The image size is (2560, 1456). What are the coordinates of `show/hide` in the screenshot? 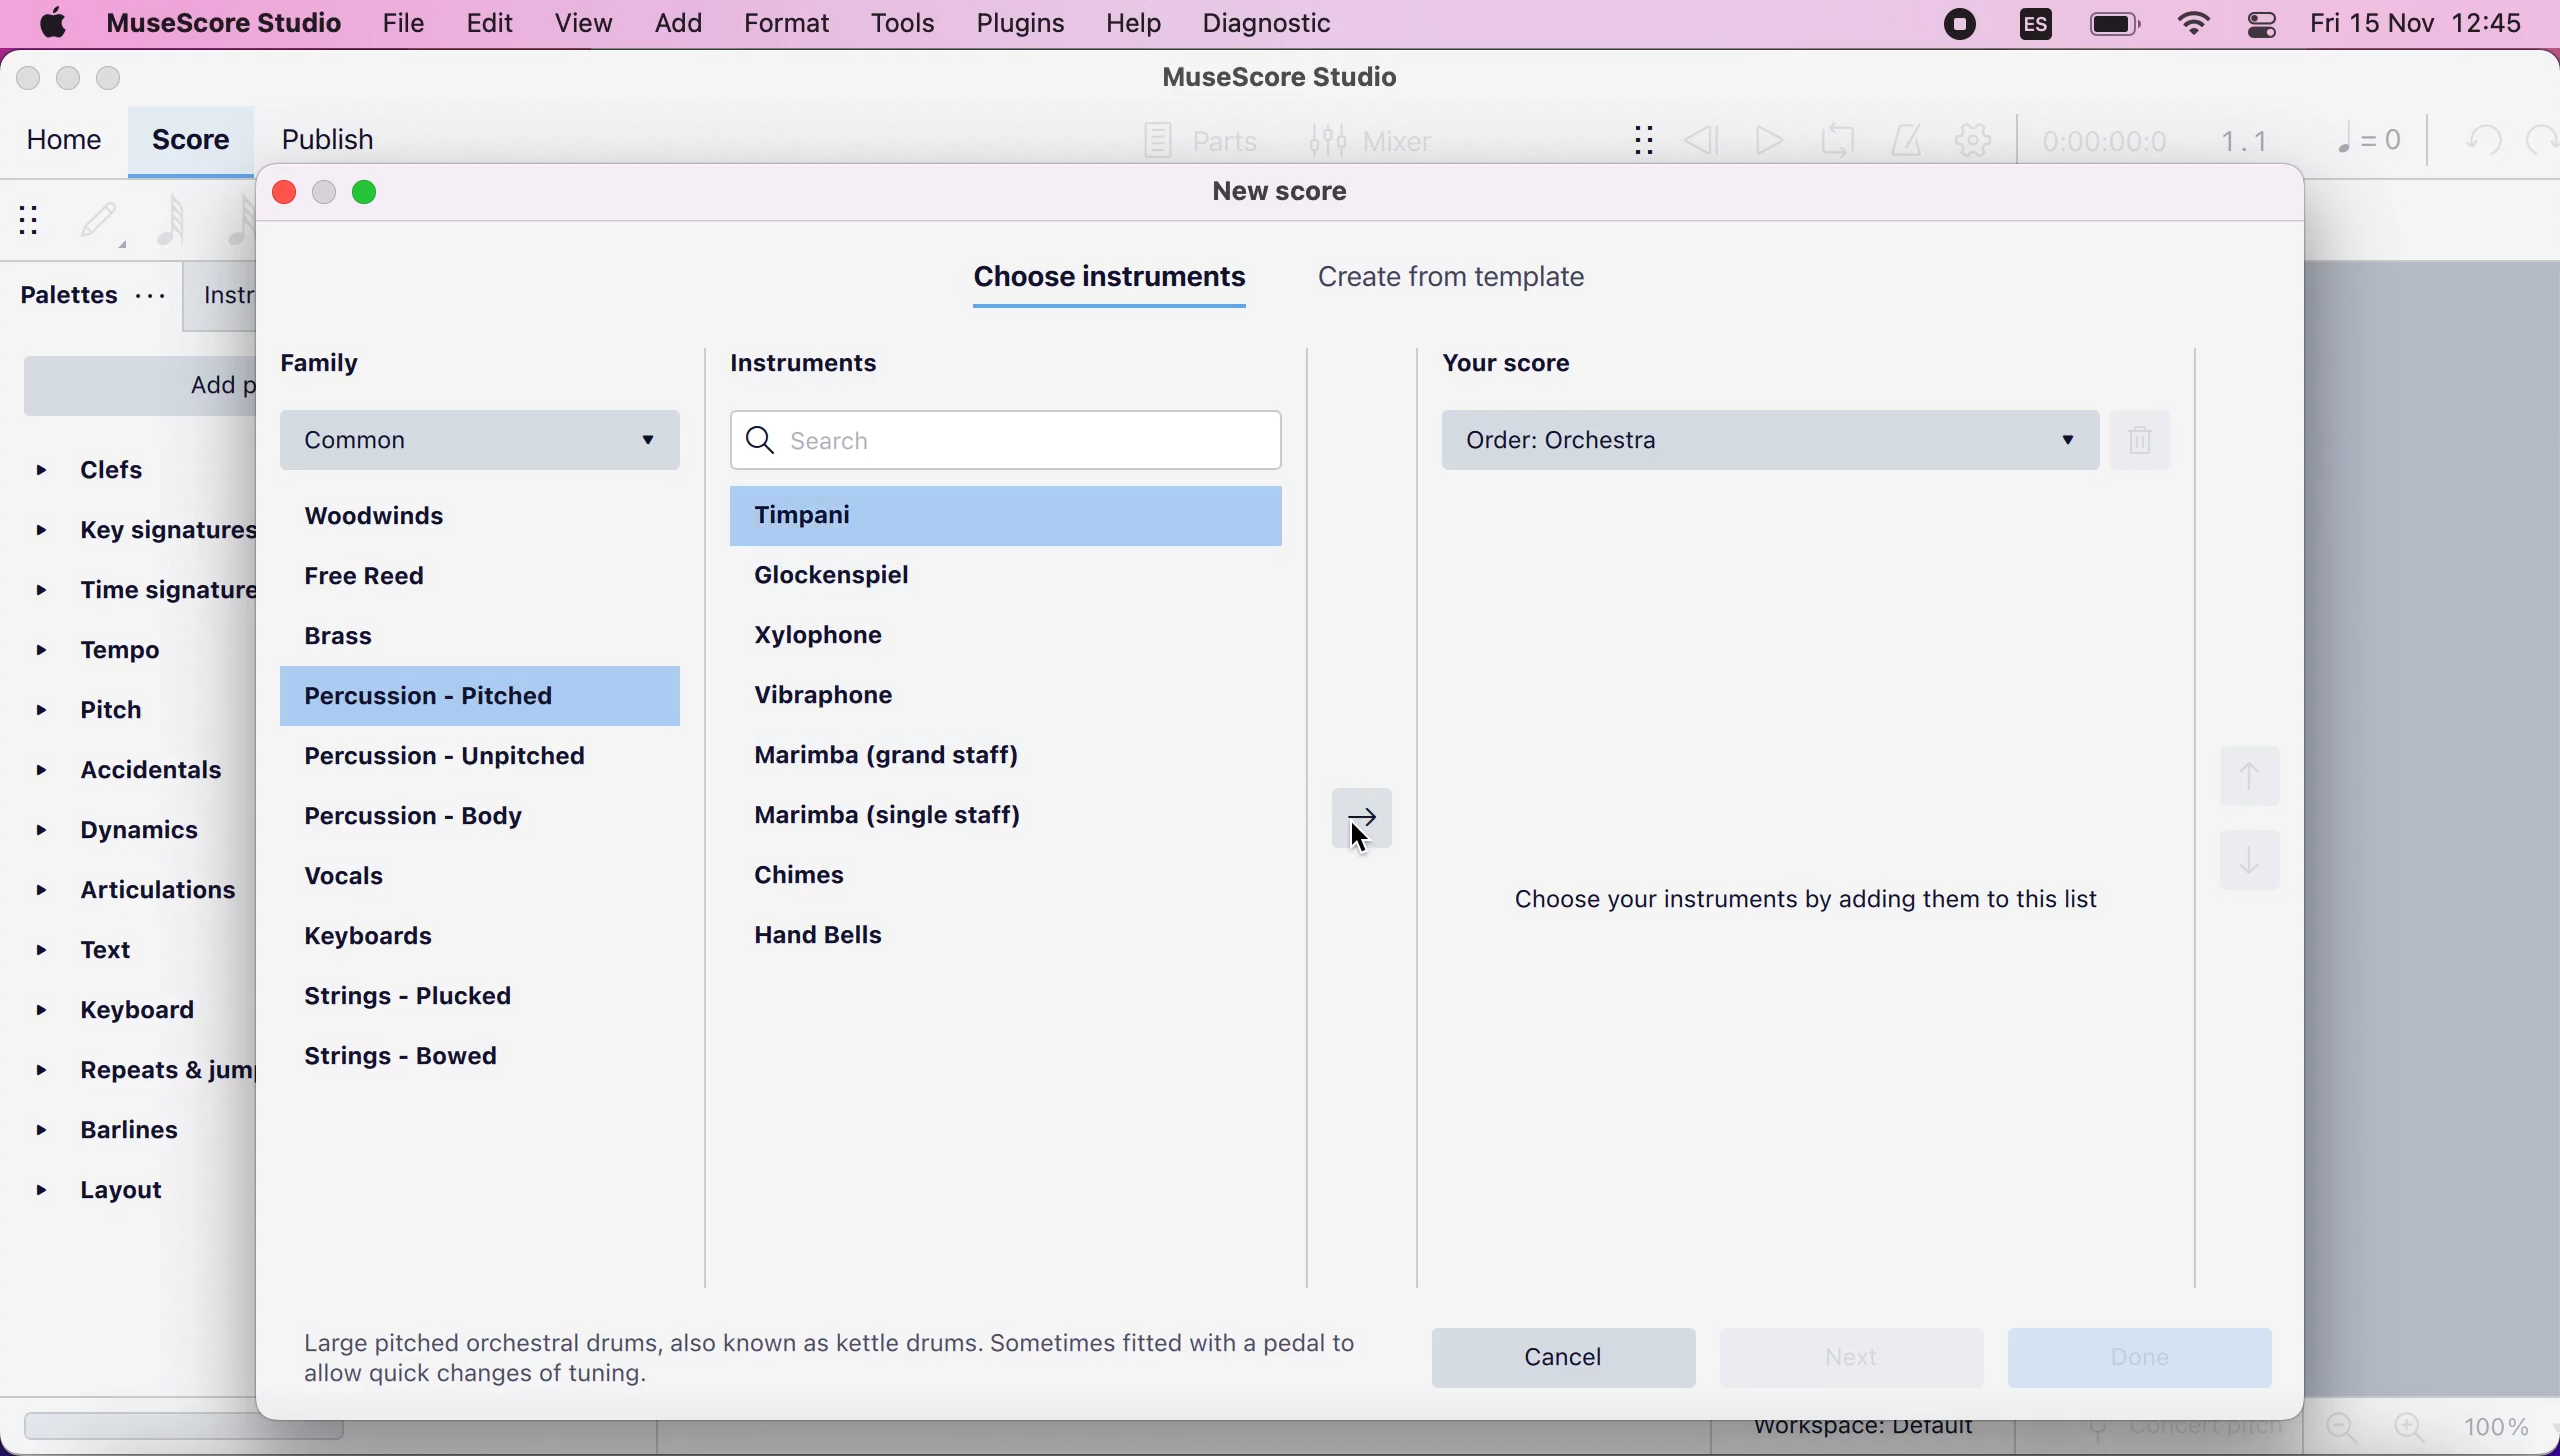 It's located at (1629, 142).